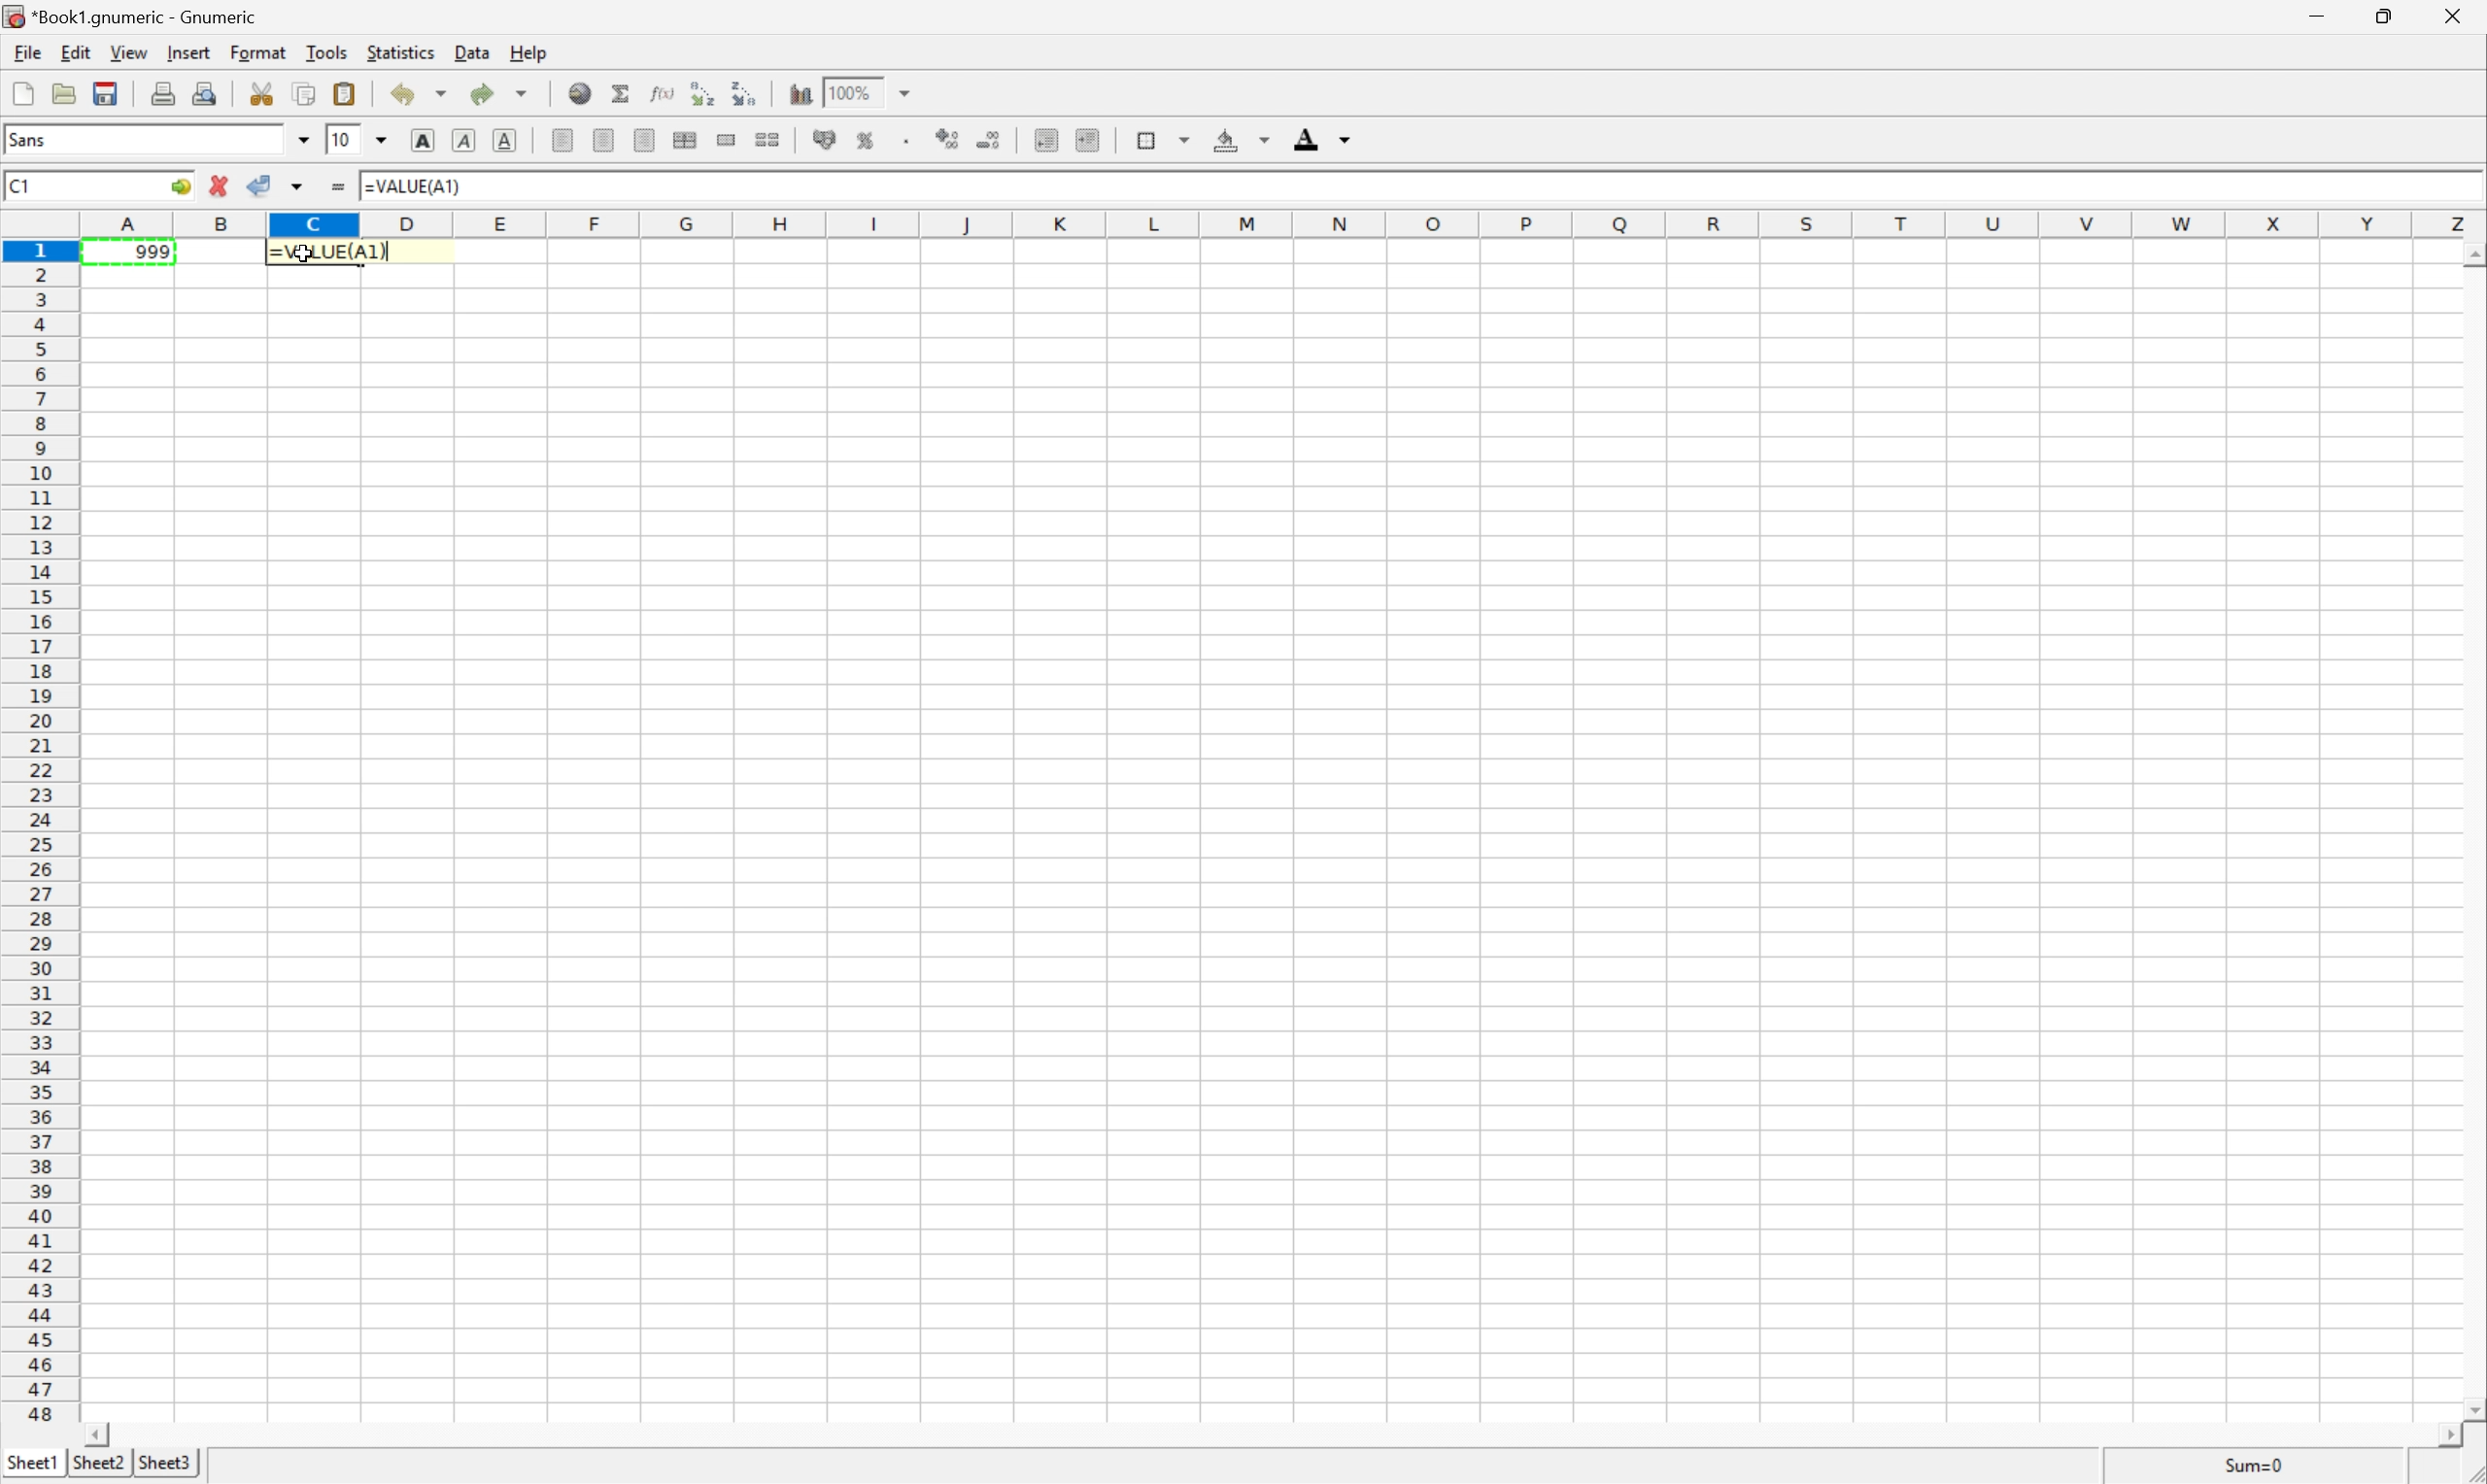 This screenshot has height=1484, width=2487. I want to click on =VALUE(A1), so click(414, 188).